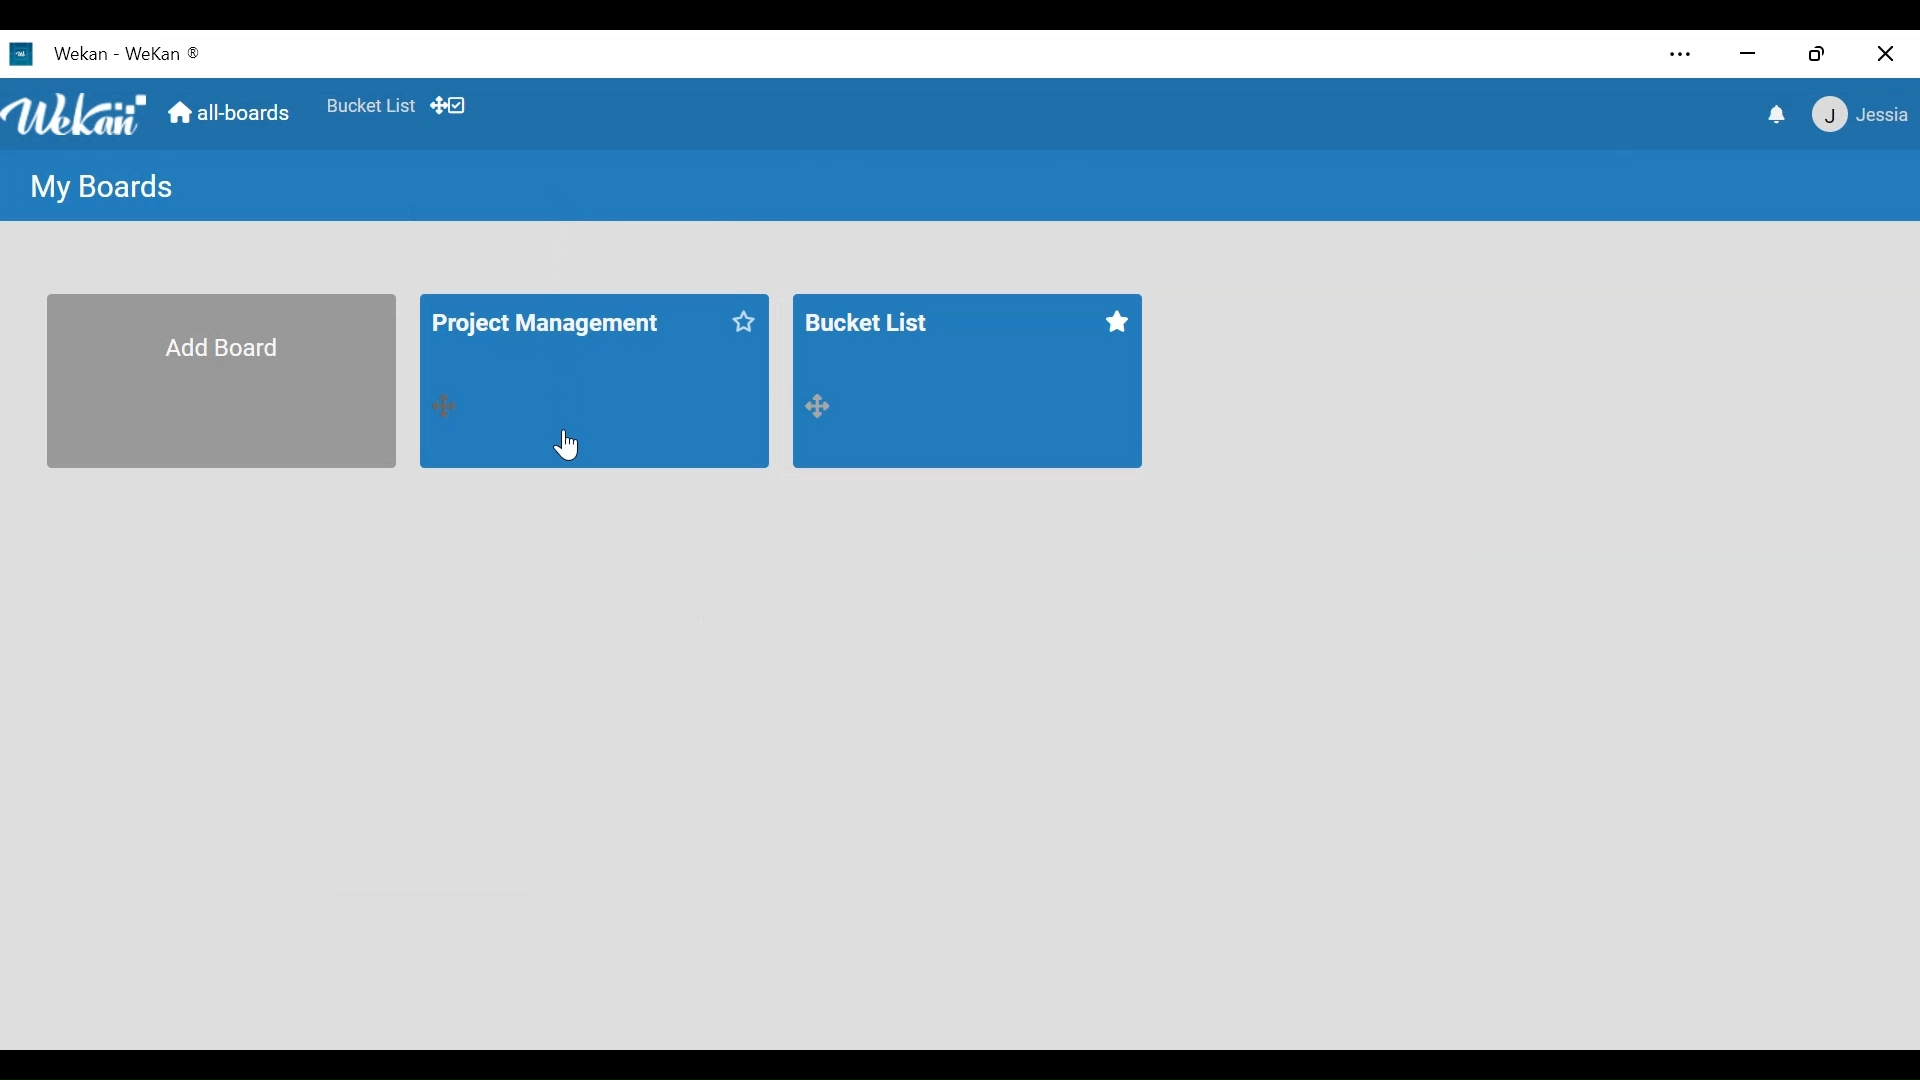  What do you see at coordinates (446, 409) in the screenshot?
I see `Desktop drag handles` at bounding box center [446, 409].